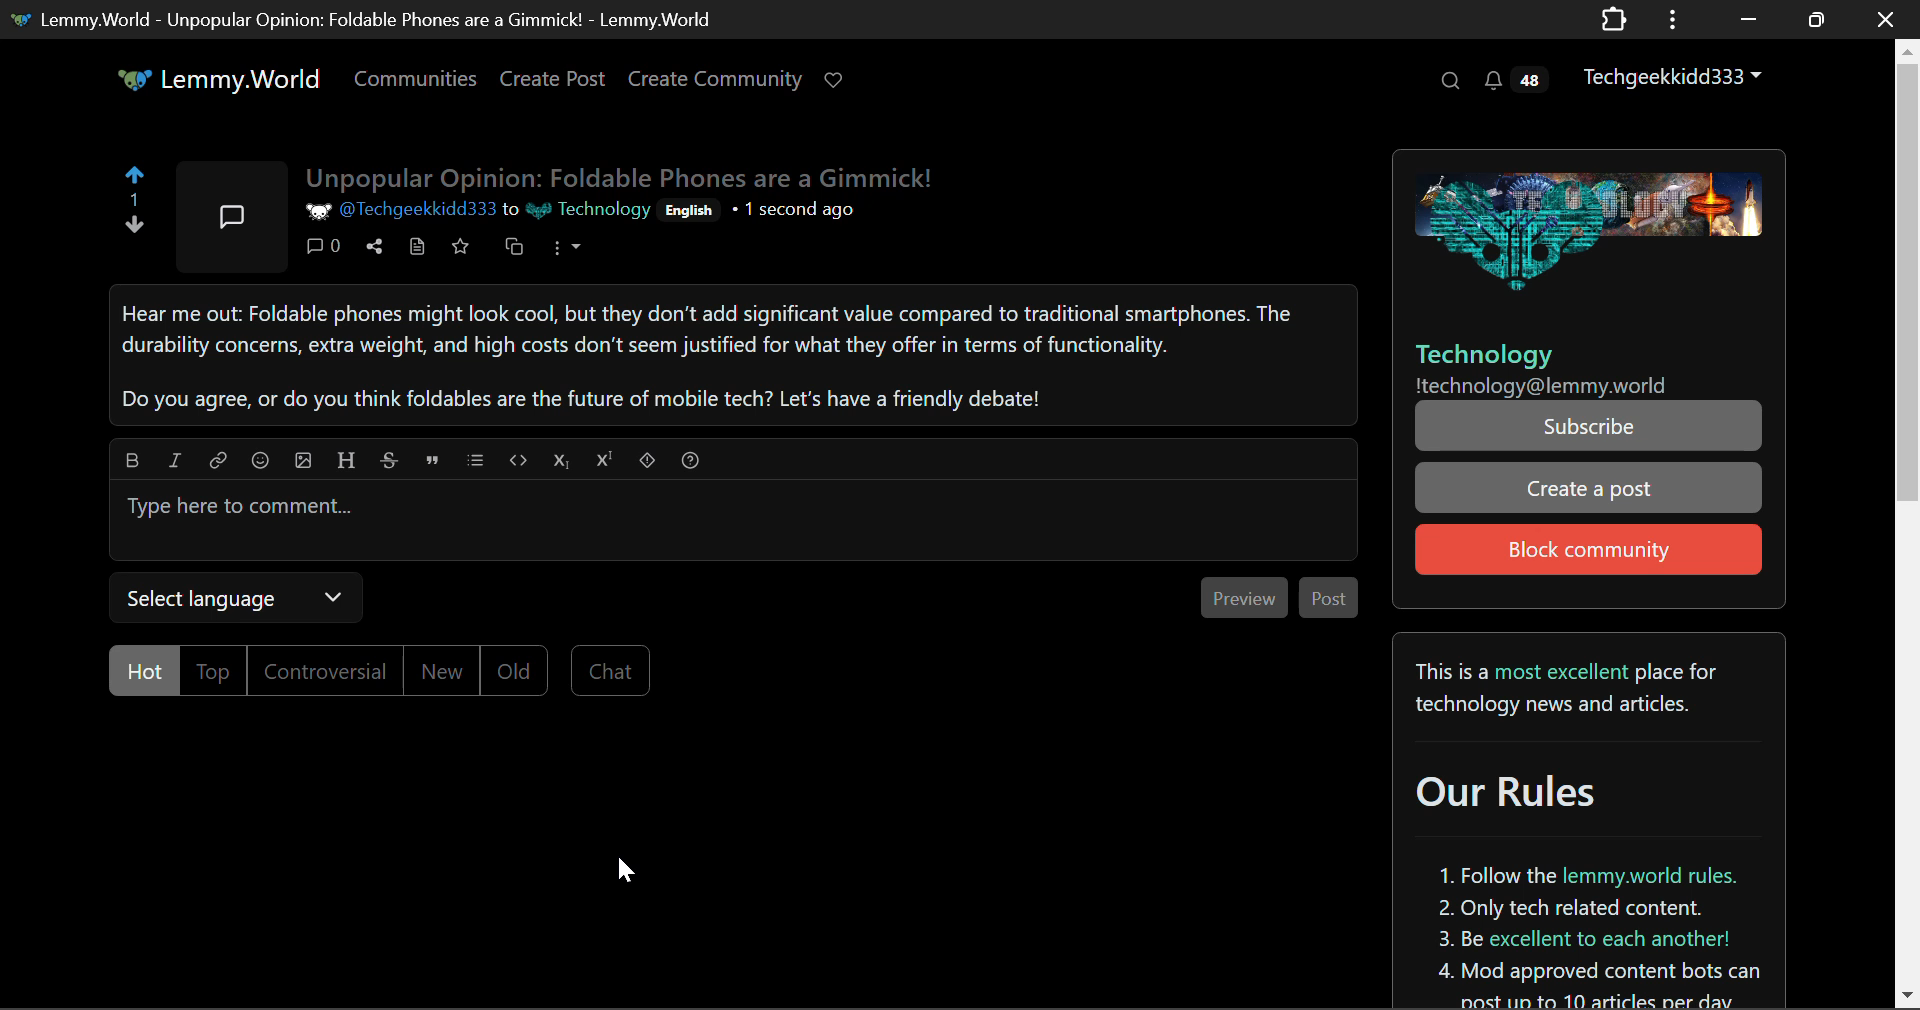 The height and width of the screenshot is (1010, 1920). I want to click on View Source, so click(416, 249).